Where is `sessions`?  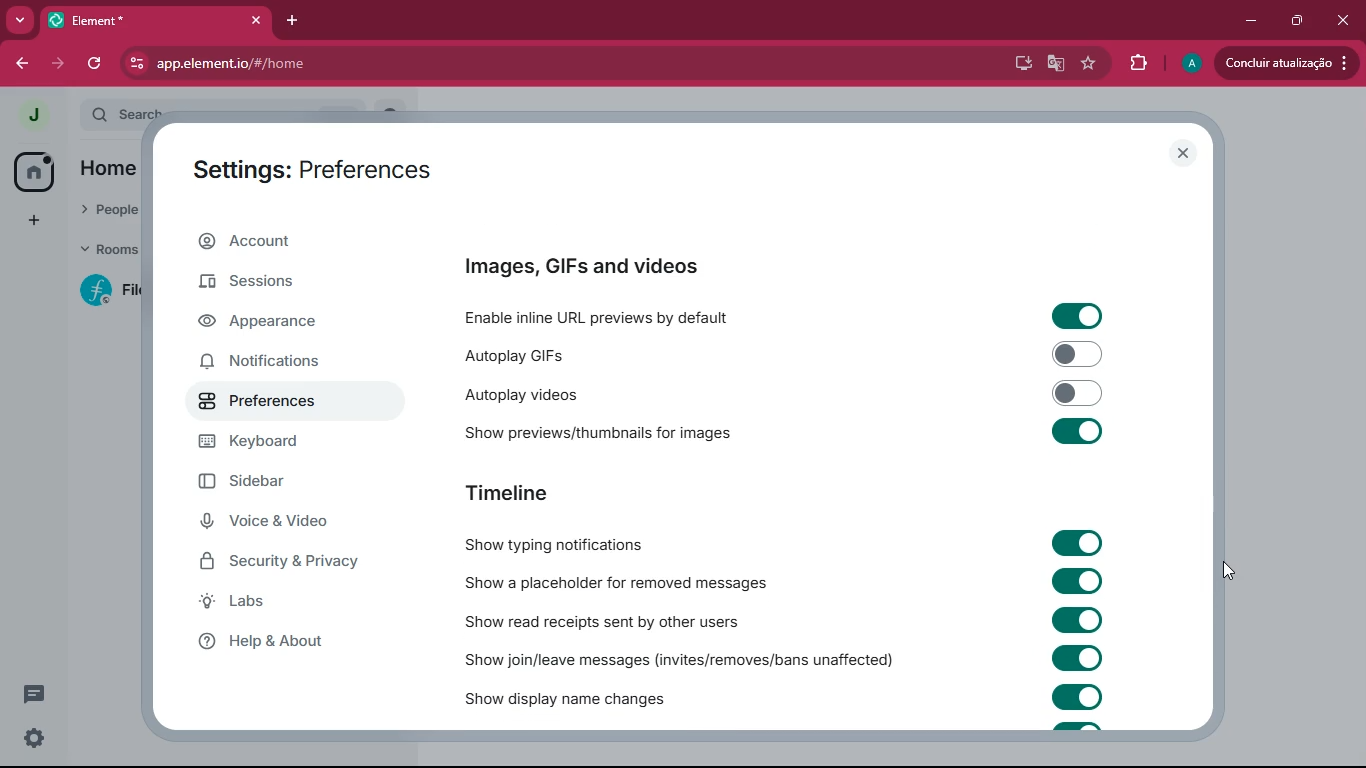
sessions is located at coordinates (287, 285).